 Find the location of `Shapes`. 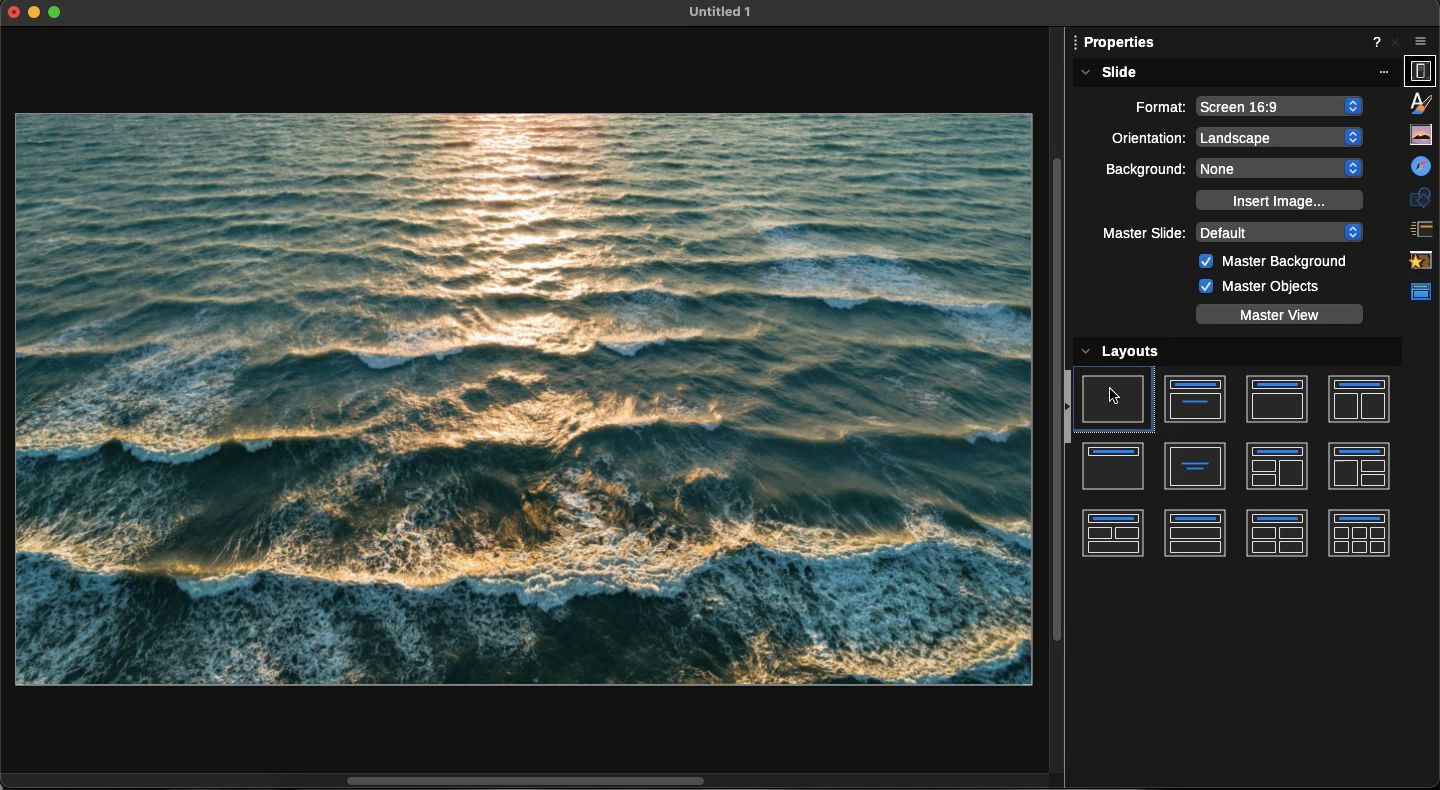

Shapes is located at coordinates (1421, 198).